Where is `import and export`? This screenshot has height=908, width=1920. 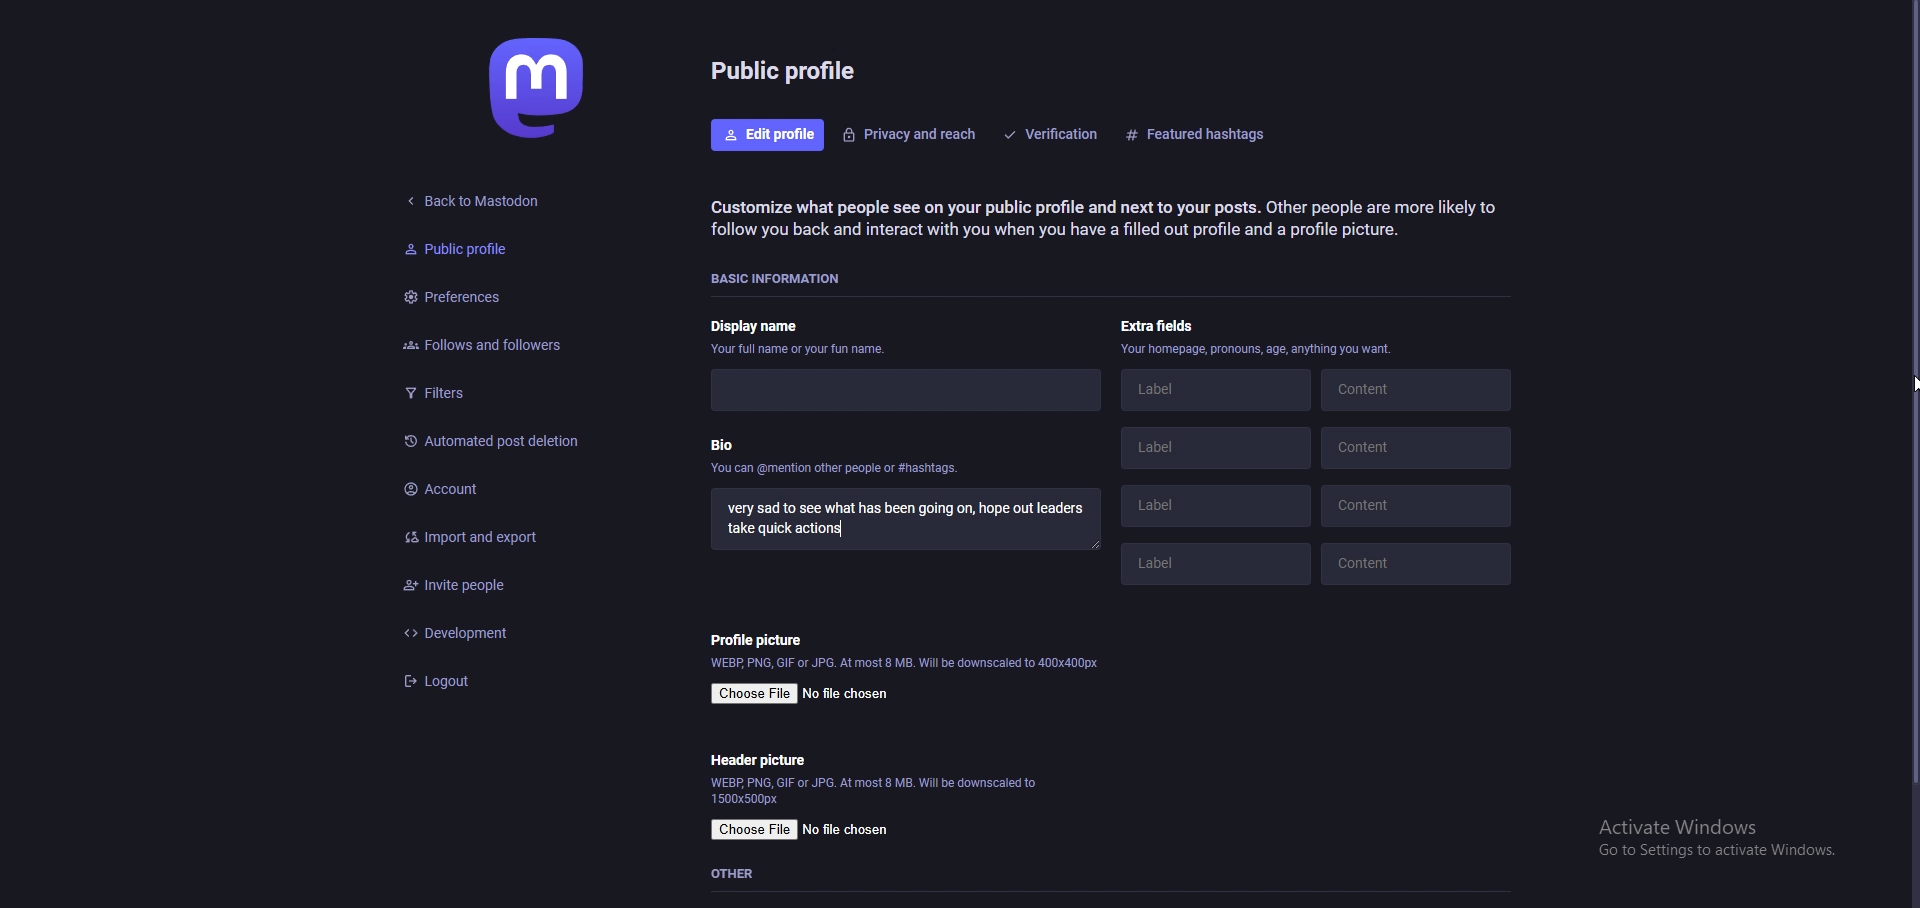
import and export is located at coordinates (506, 539).